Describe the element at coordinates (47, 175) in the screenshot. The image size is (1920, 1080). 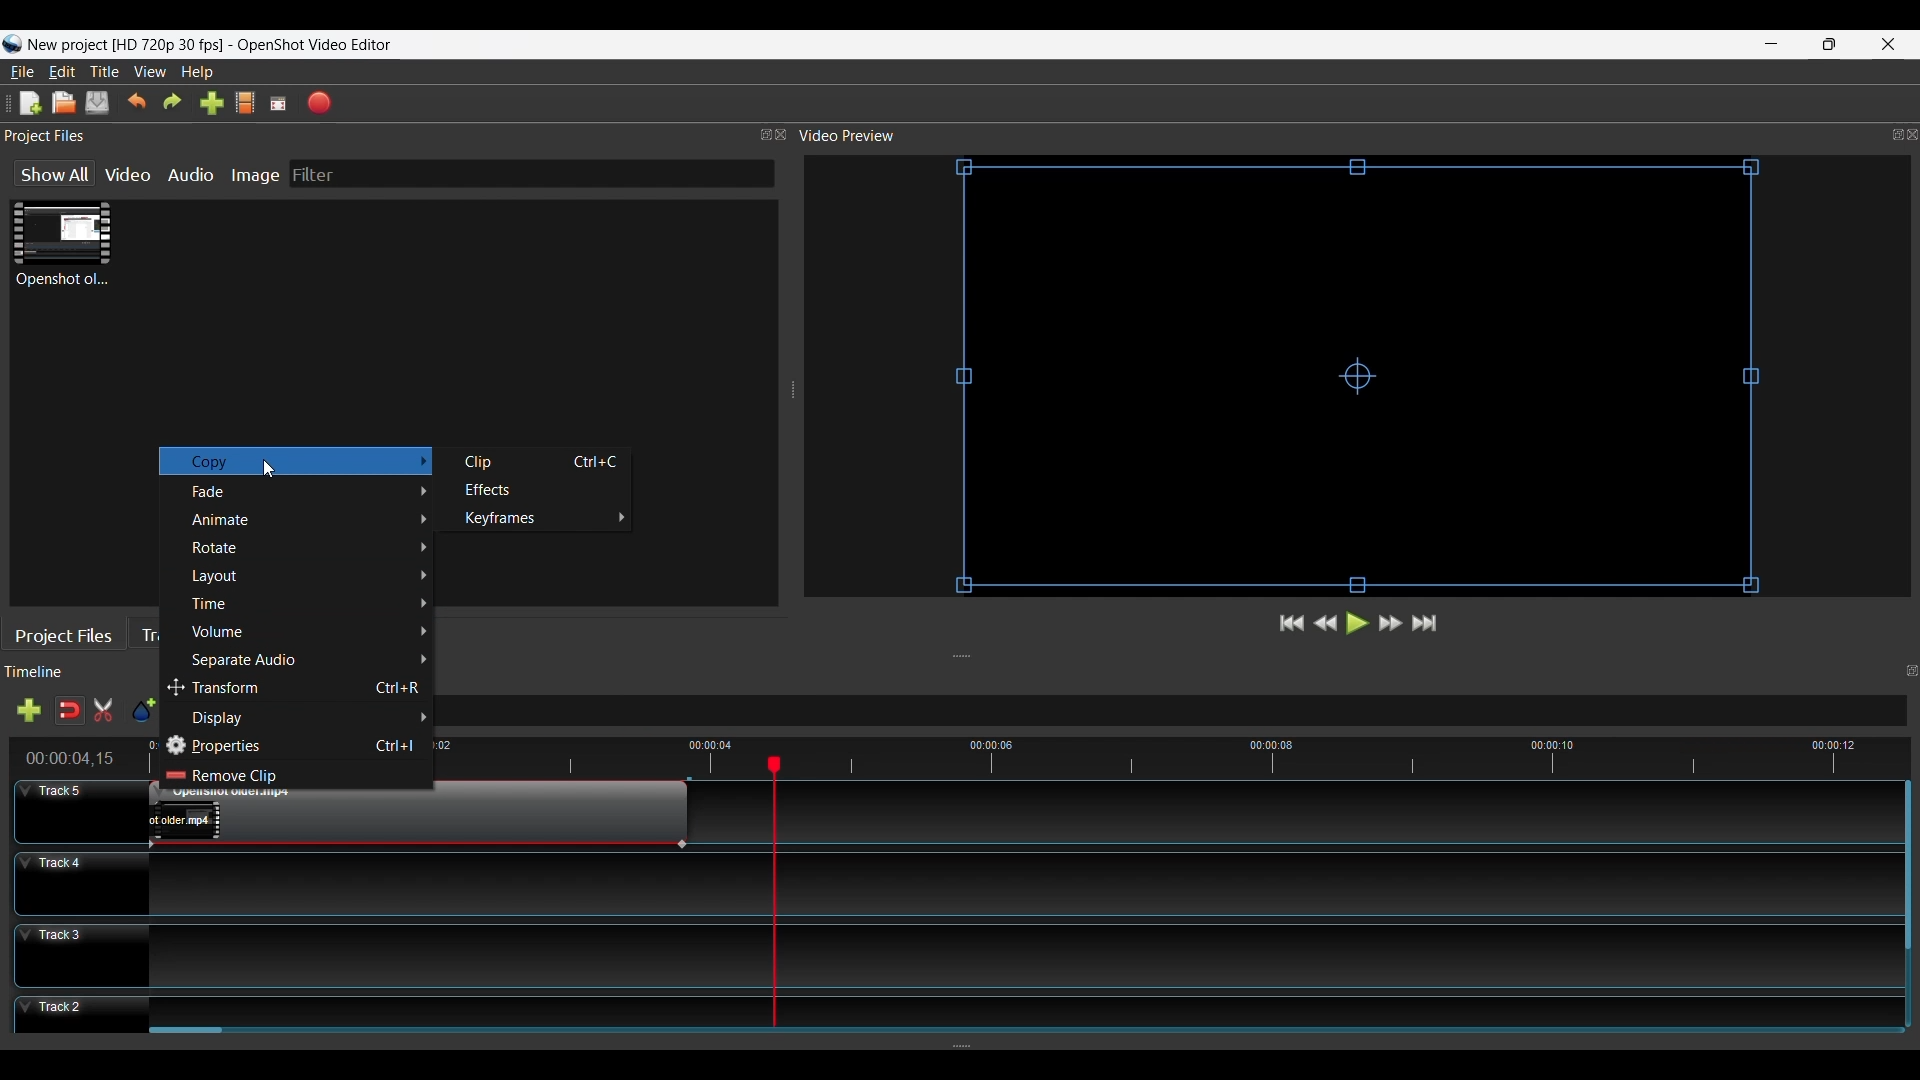
I see `Show All` at that location.